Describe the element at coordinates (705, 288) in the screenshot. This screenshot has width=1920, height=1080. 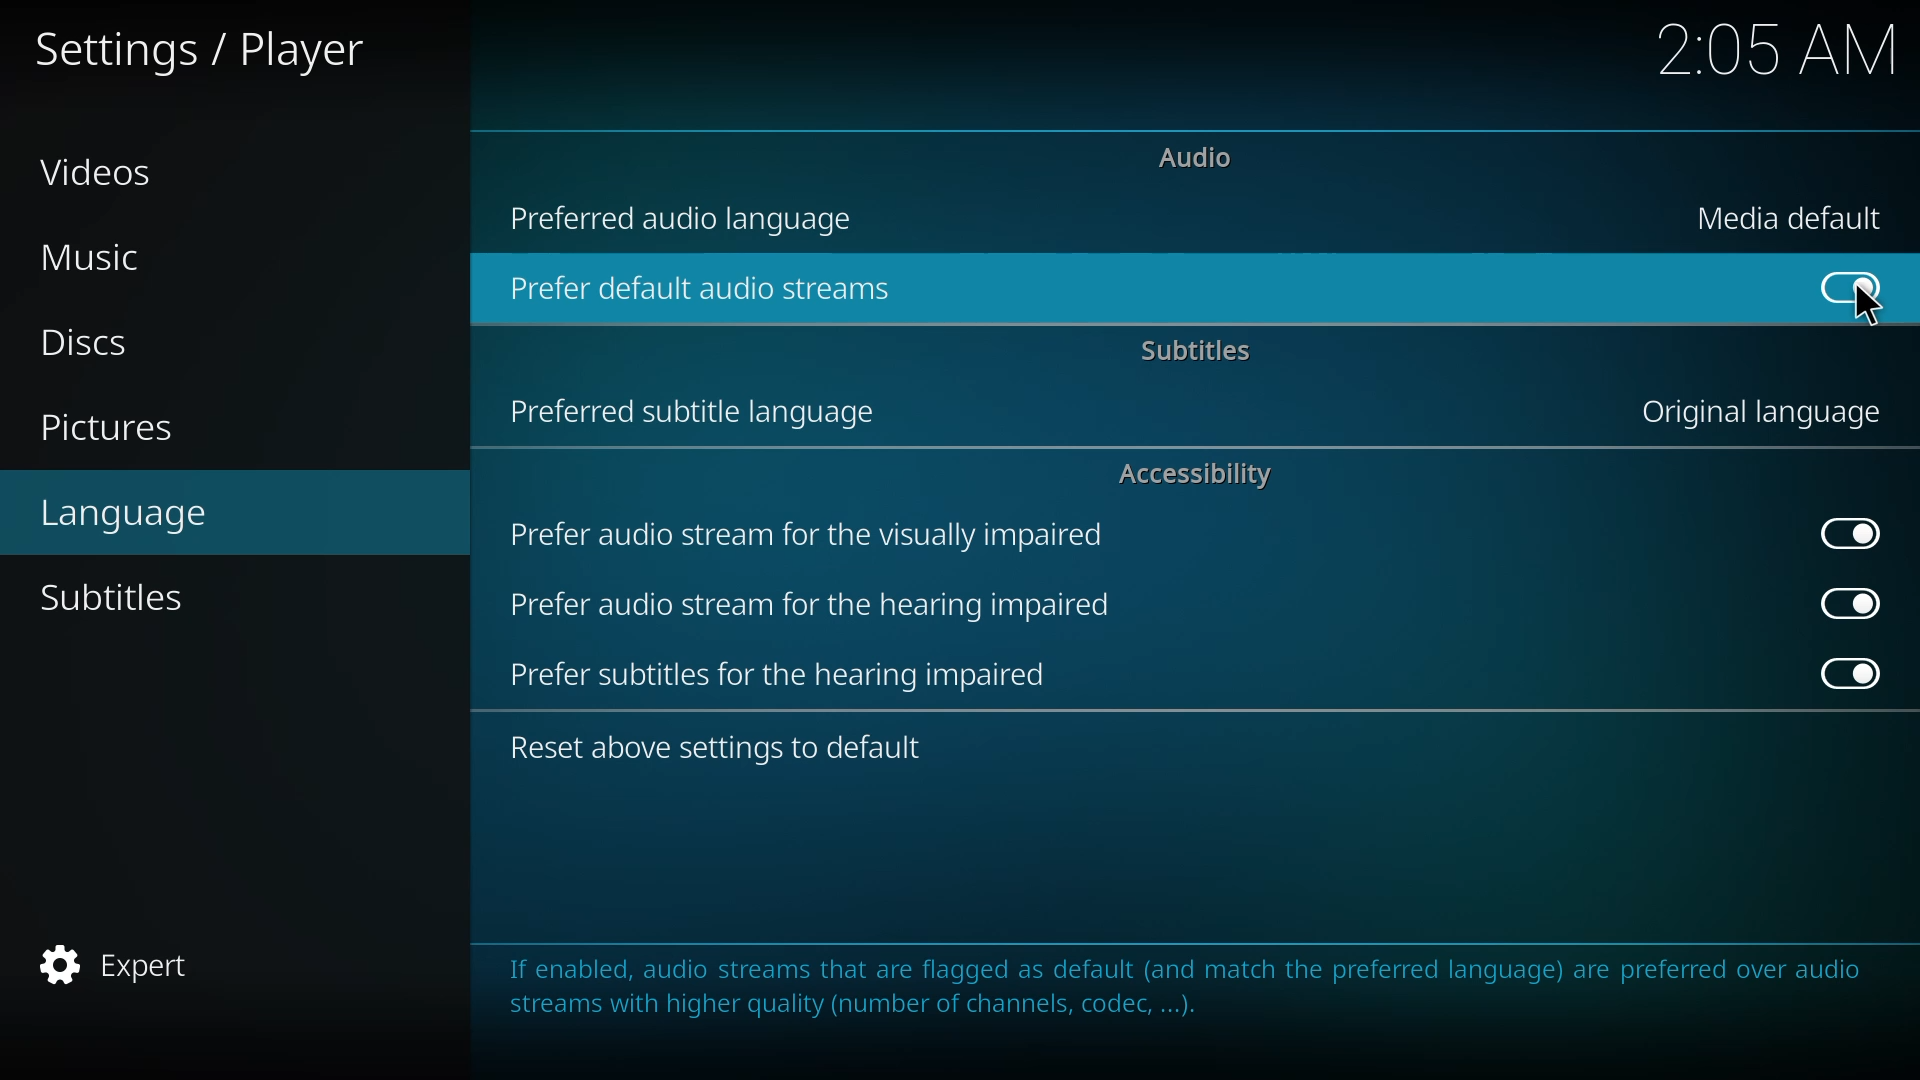
I see `prefer default audio` at that location.